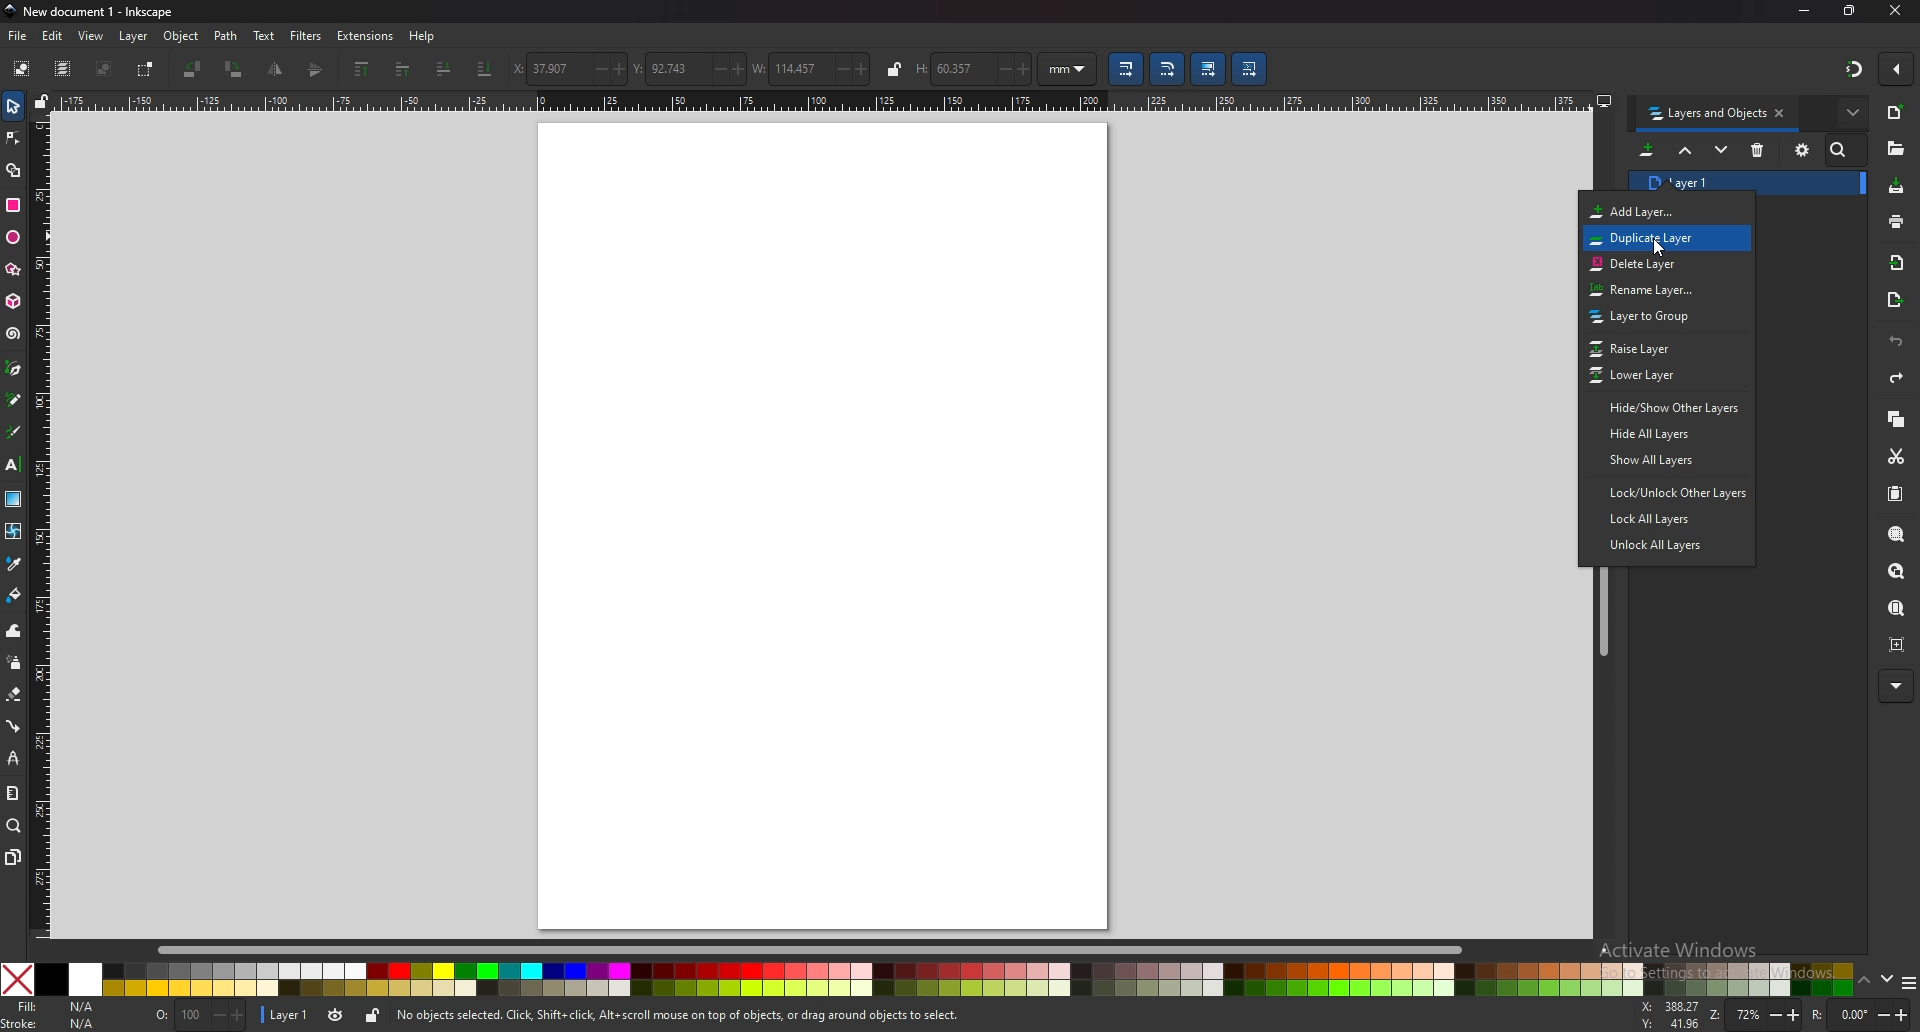 The height and width of the screenshot is (1032, 1920). What do you see at coordinates (12, 171) in the screenshot?
I see `shape builder` at bounding box center [12, 171].